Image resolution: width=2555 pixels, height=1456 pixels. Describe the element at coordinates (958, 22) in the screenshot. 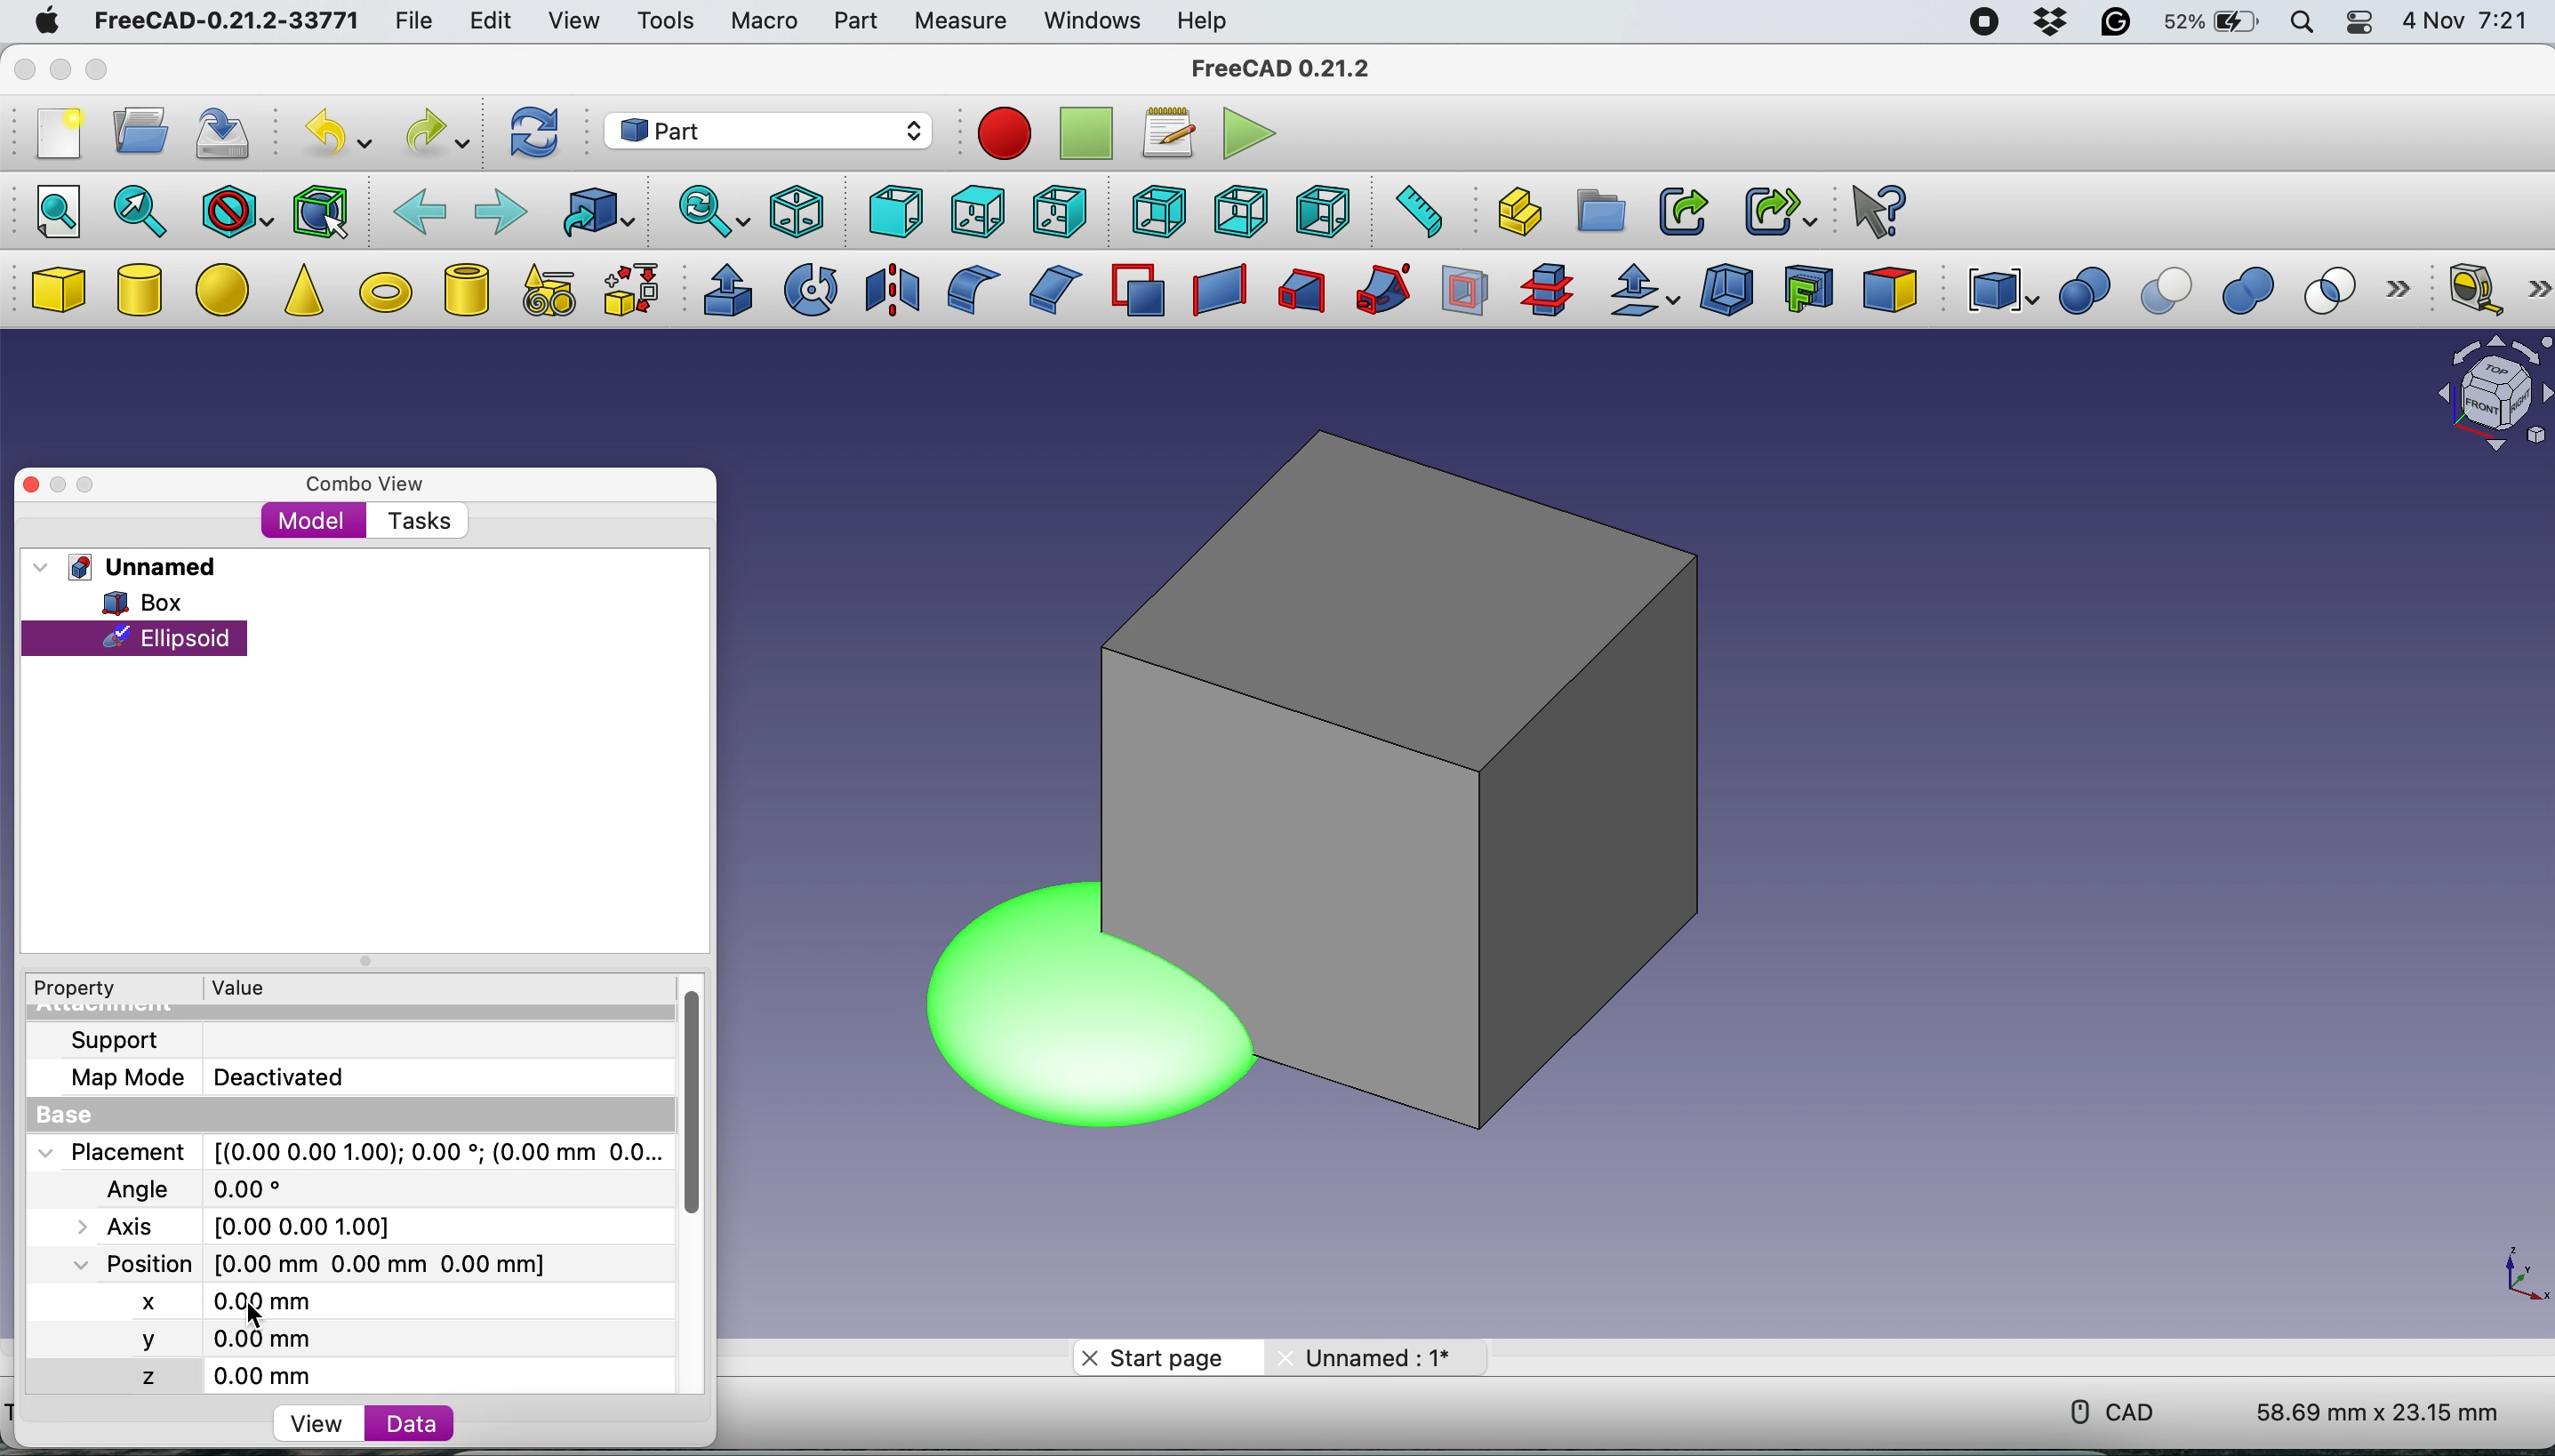

I see `measure` at that location.